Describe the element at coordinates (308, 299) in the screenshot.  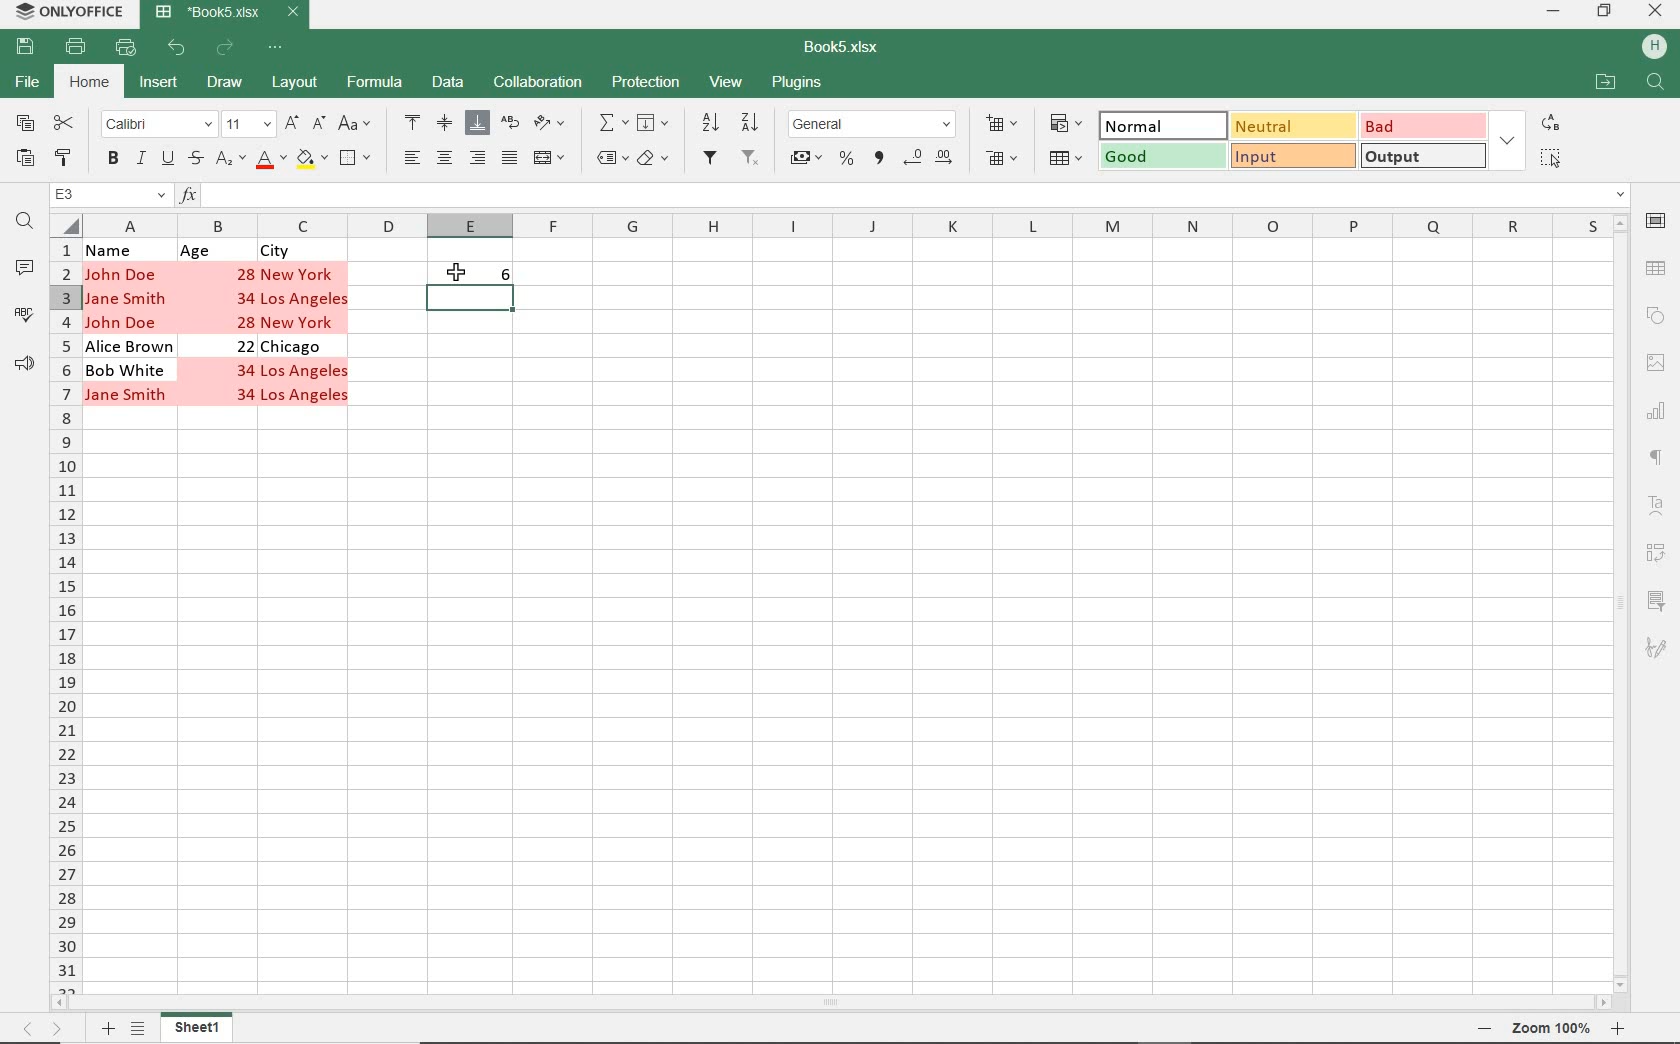
I see `Los Angeles` at that location.